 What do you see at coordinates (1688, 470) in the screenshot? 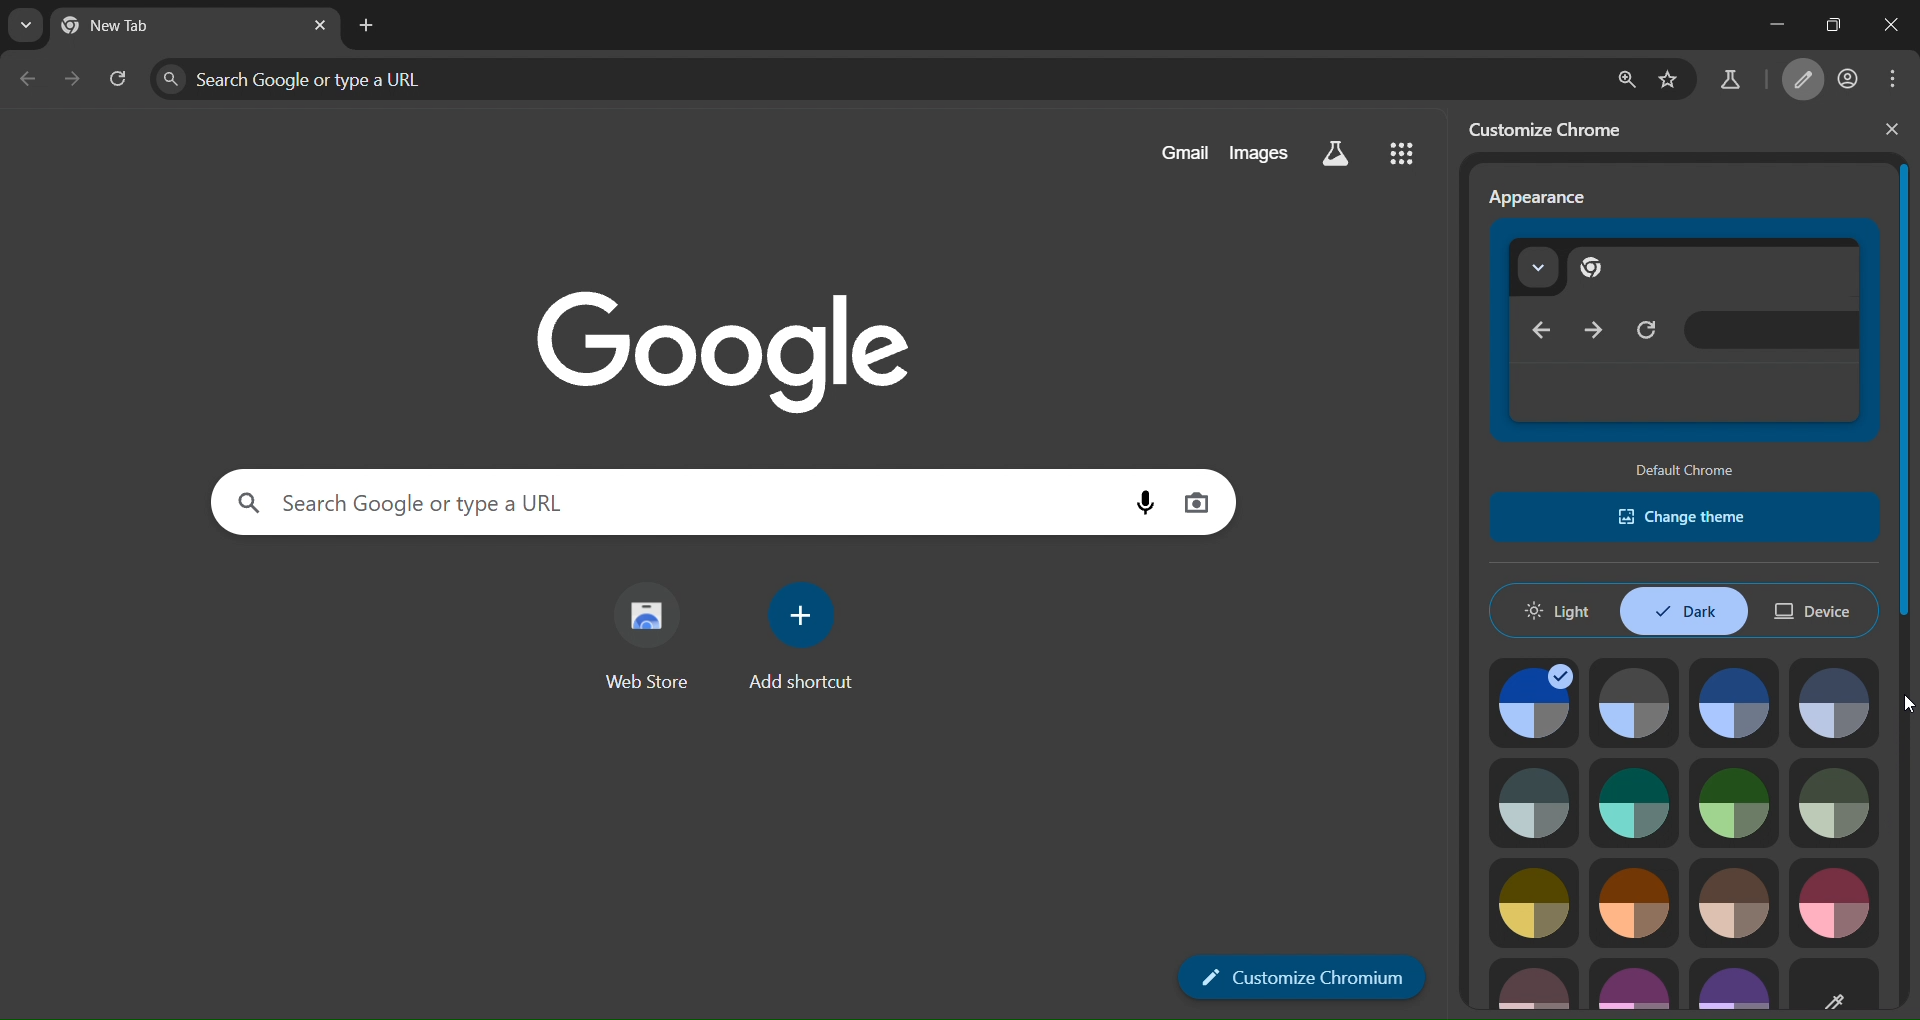
I see `default chrome` at bounding box center [1688, 470].